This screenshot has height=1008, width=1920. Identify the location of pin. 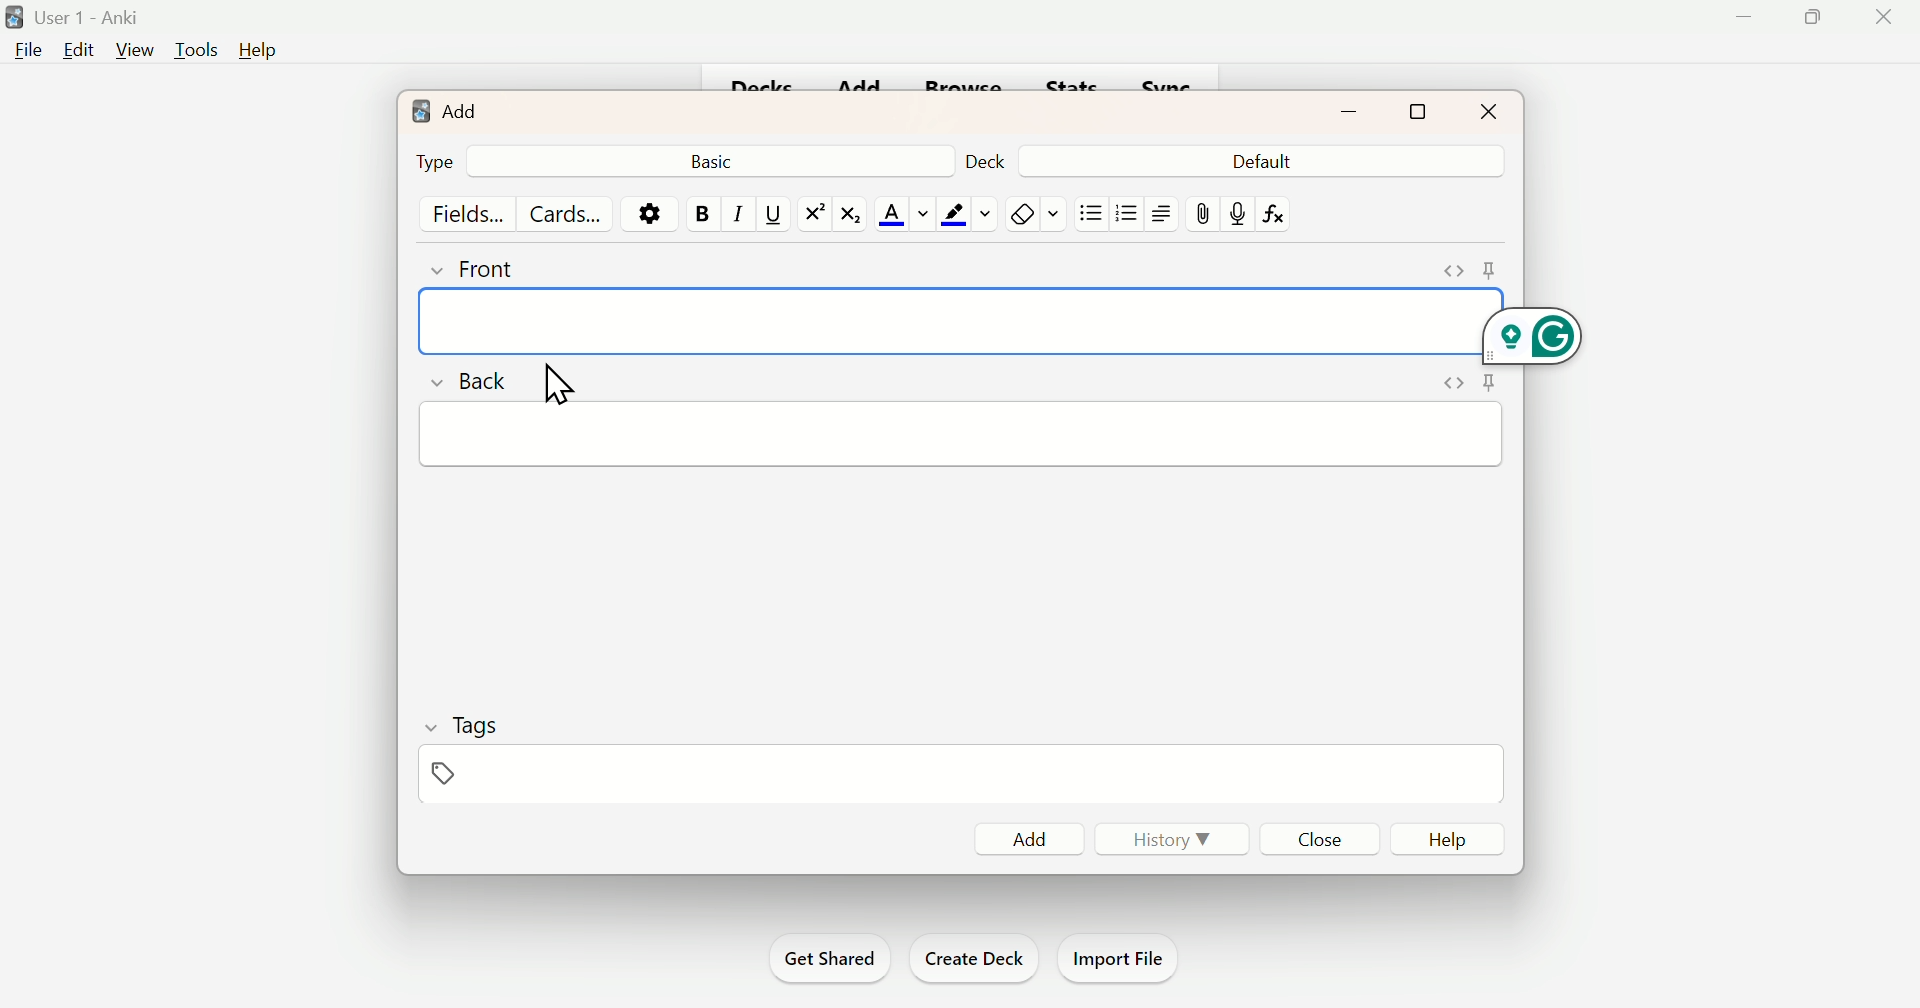
(1199, 212).